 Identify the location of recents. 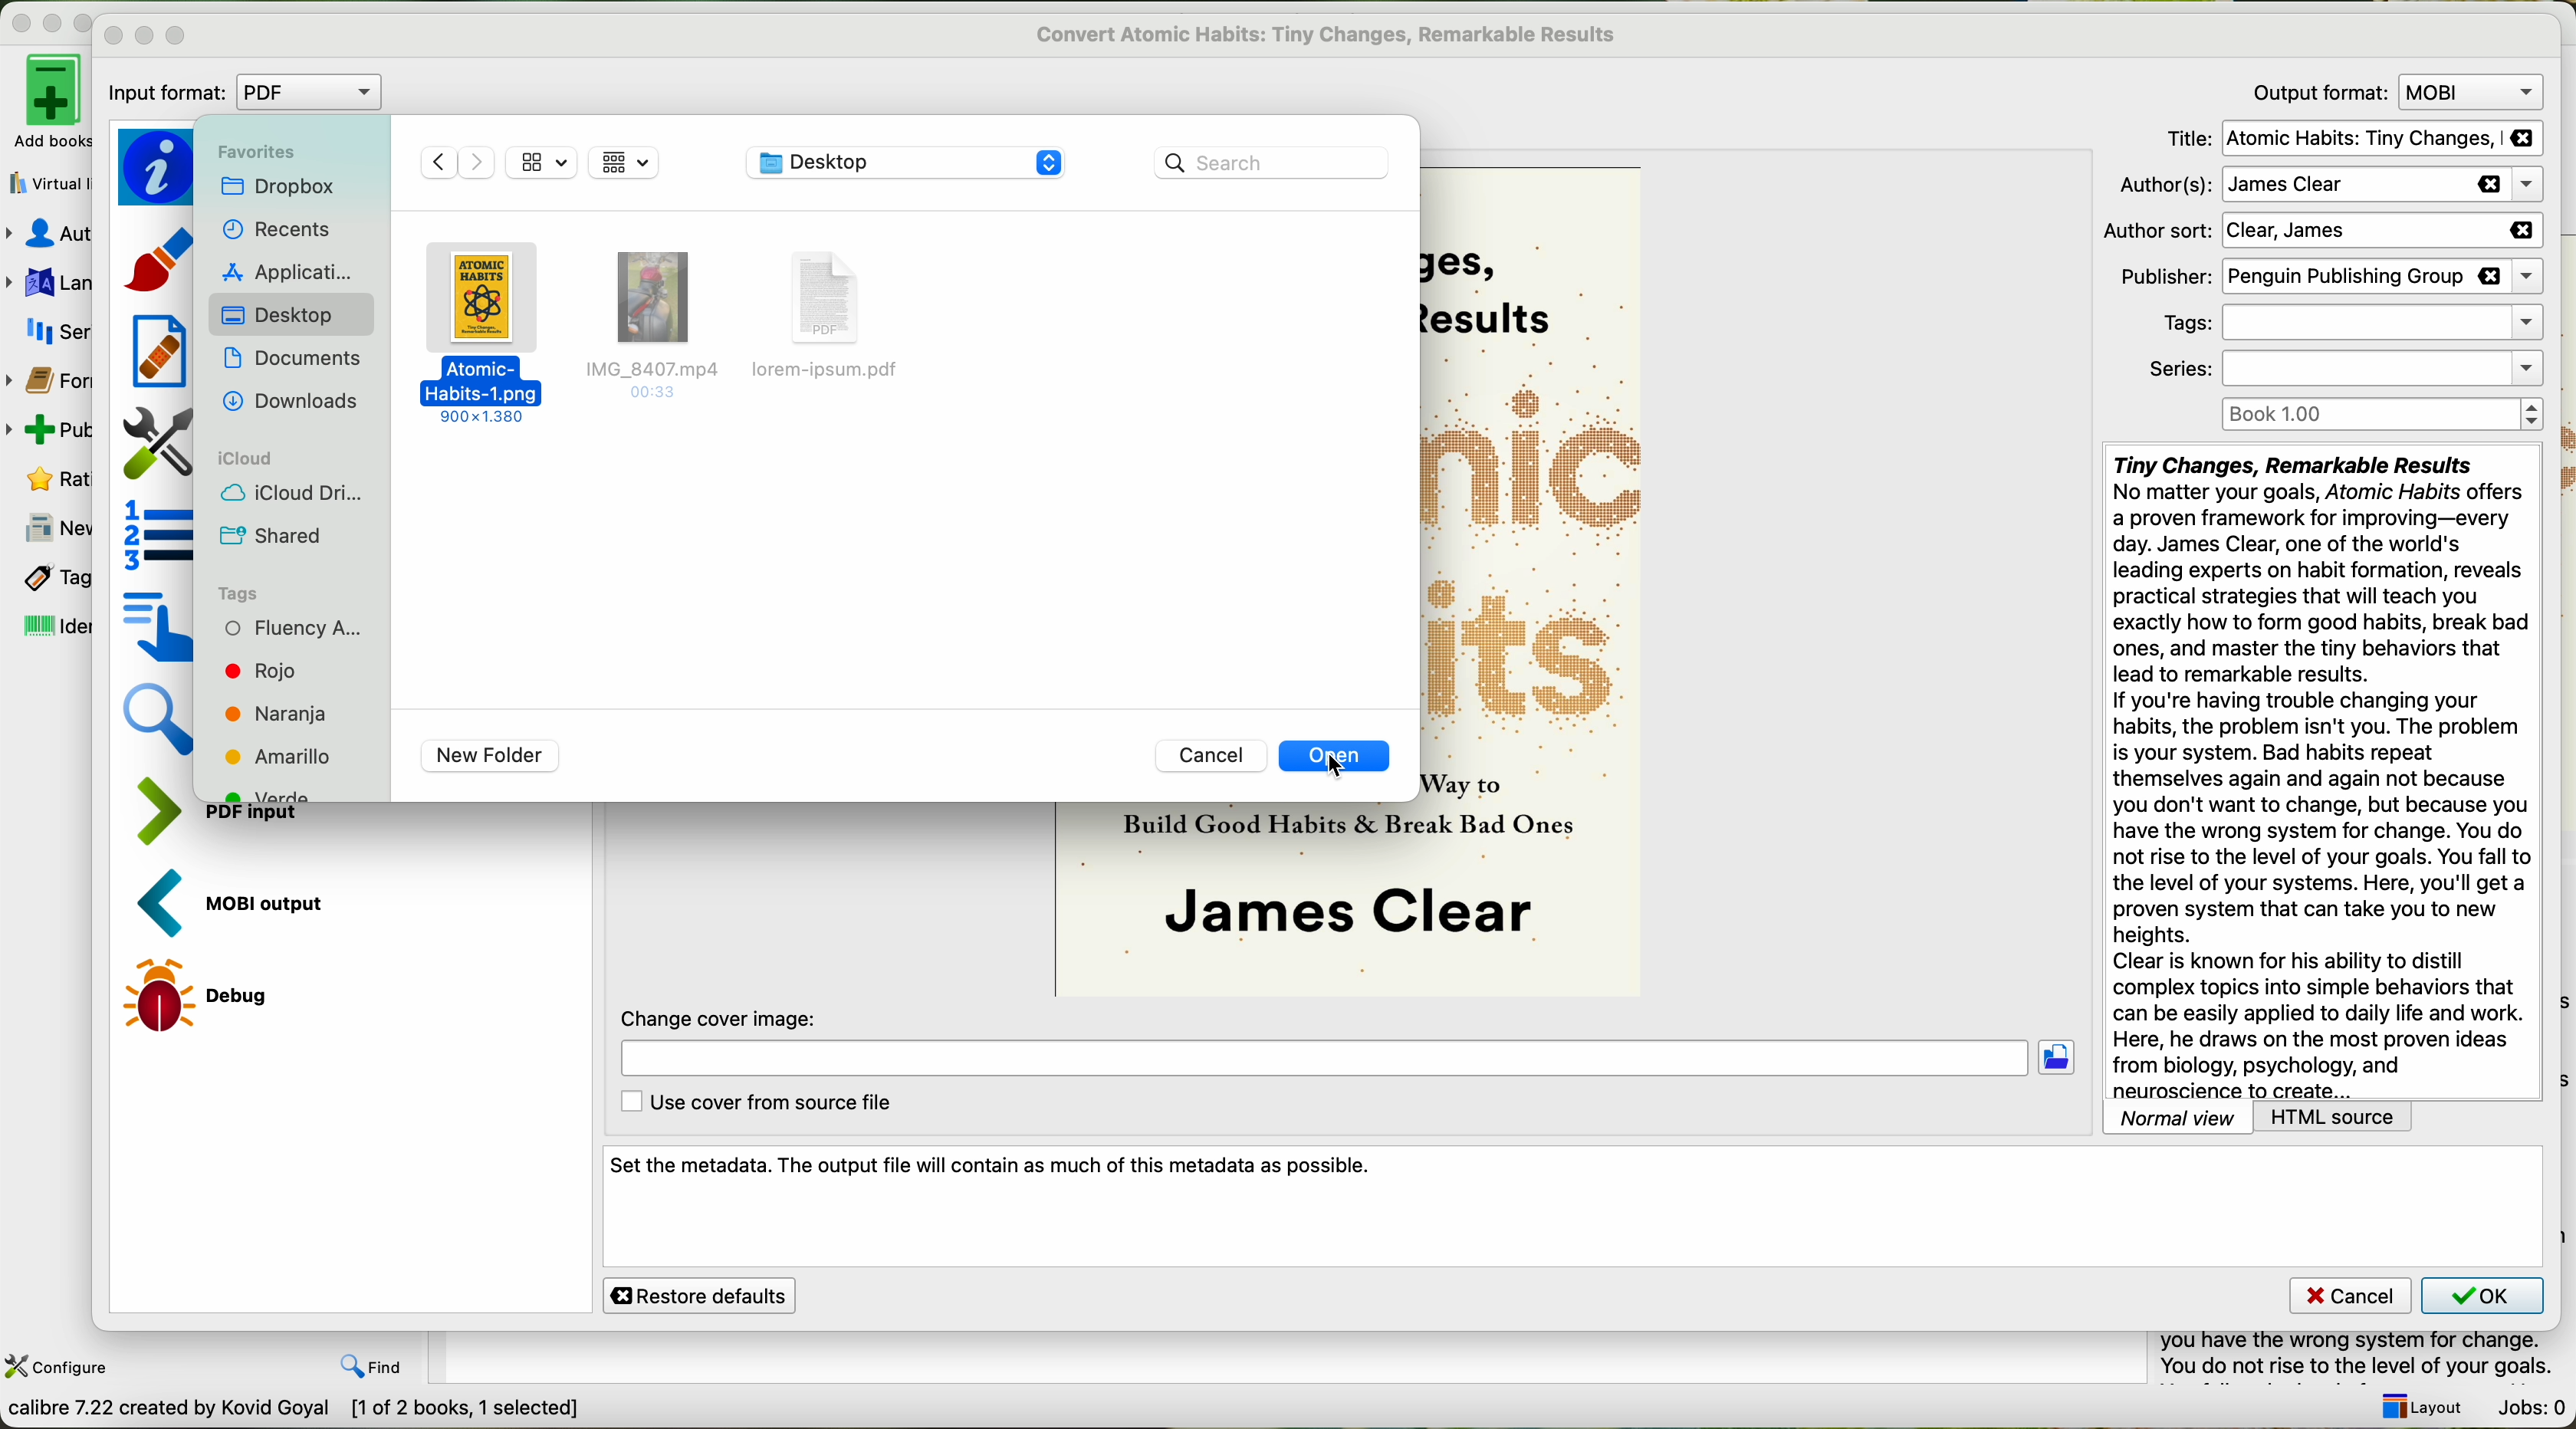
(280, 228).